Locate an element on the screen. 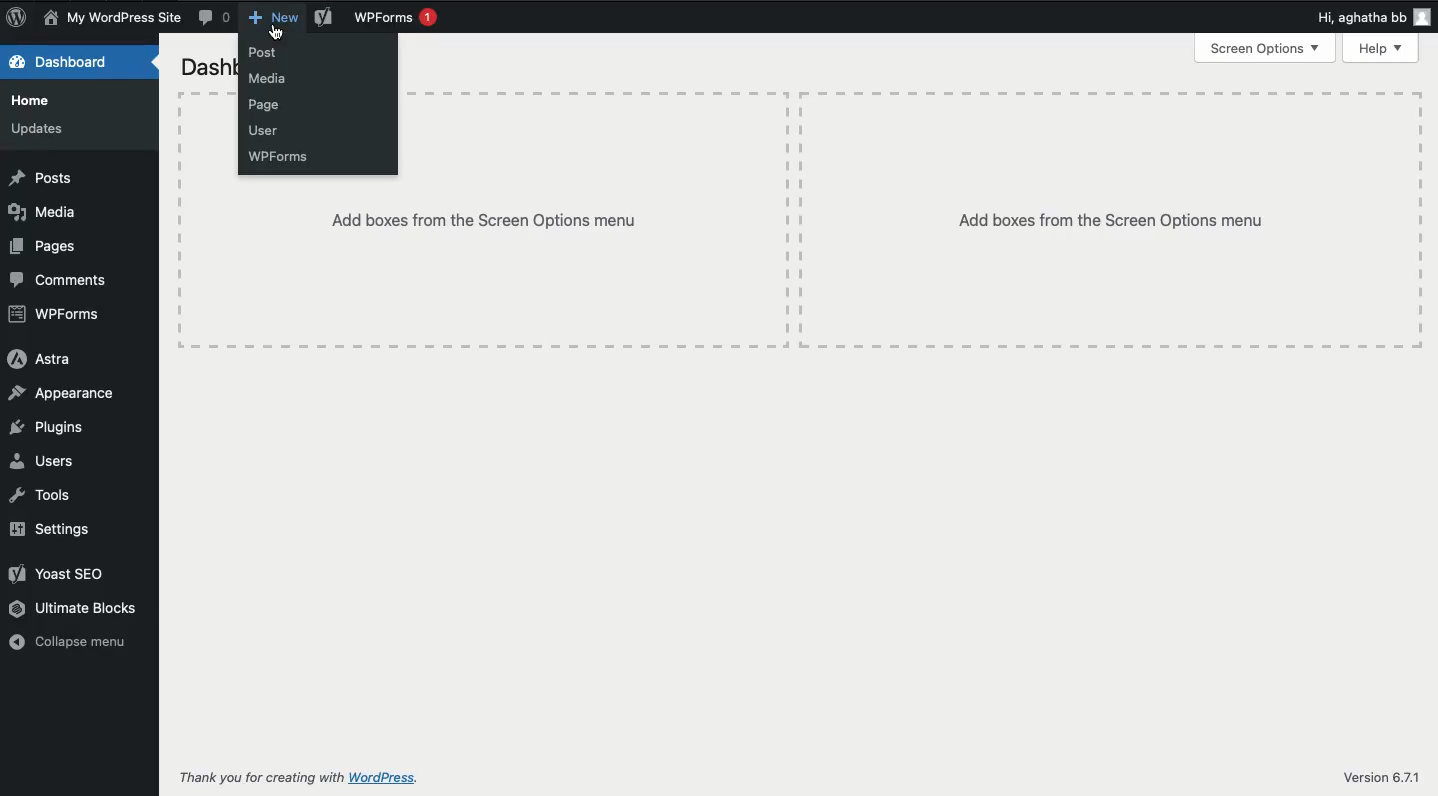  Name is located at coordinates (111, 18).